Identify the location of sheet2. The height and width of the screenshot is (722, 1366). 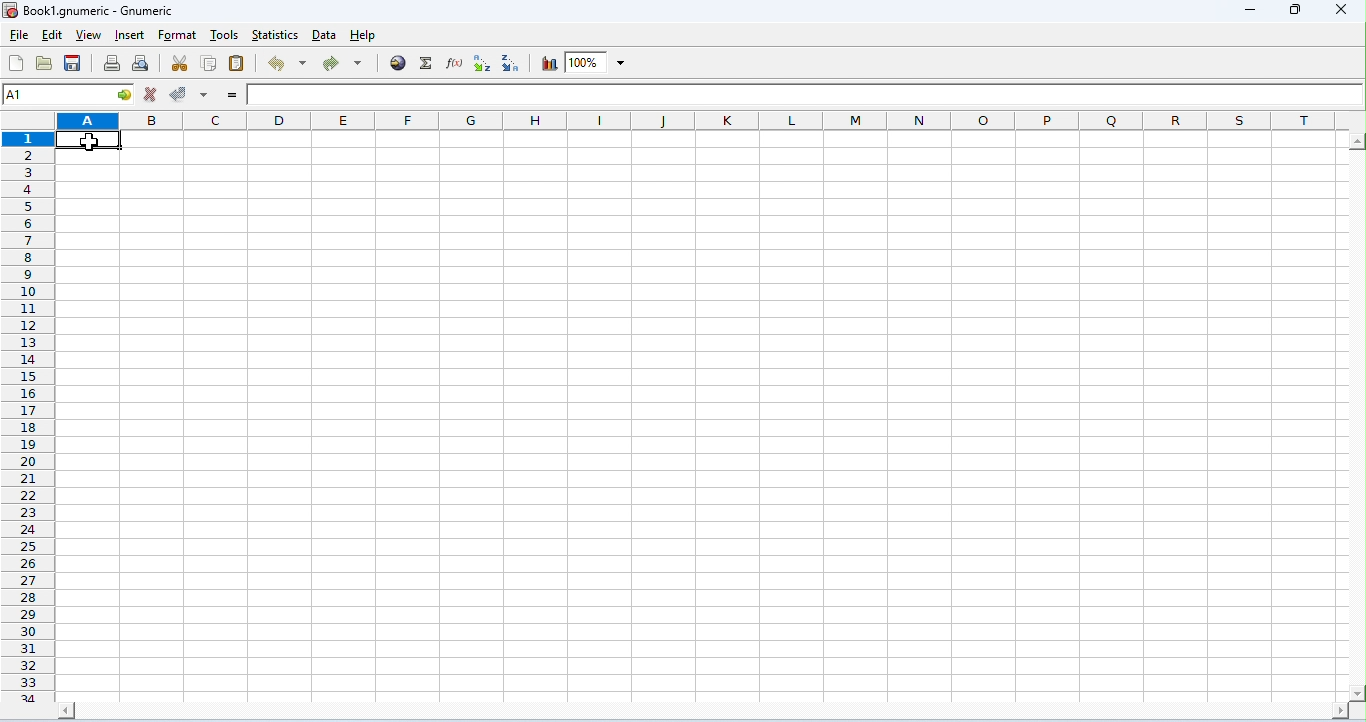
(67, 706).